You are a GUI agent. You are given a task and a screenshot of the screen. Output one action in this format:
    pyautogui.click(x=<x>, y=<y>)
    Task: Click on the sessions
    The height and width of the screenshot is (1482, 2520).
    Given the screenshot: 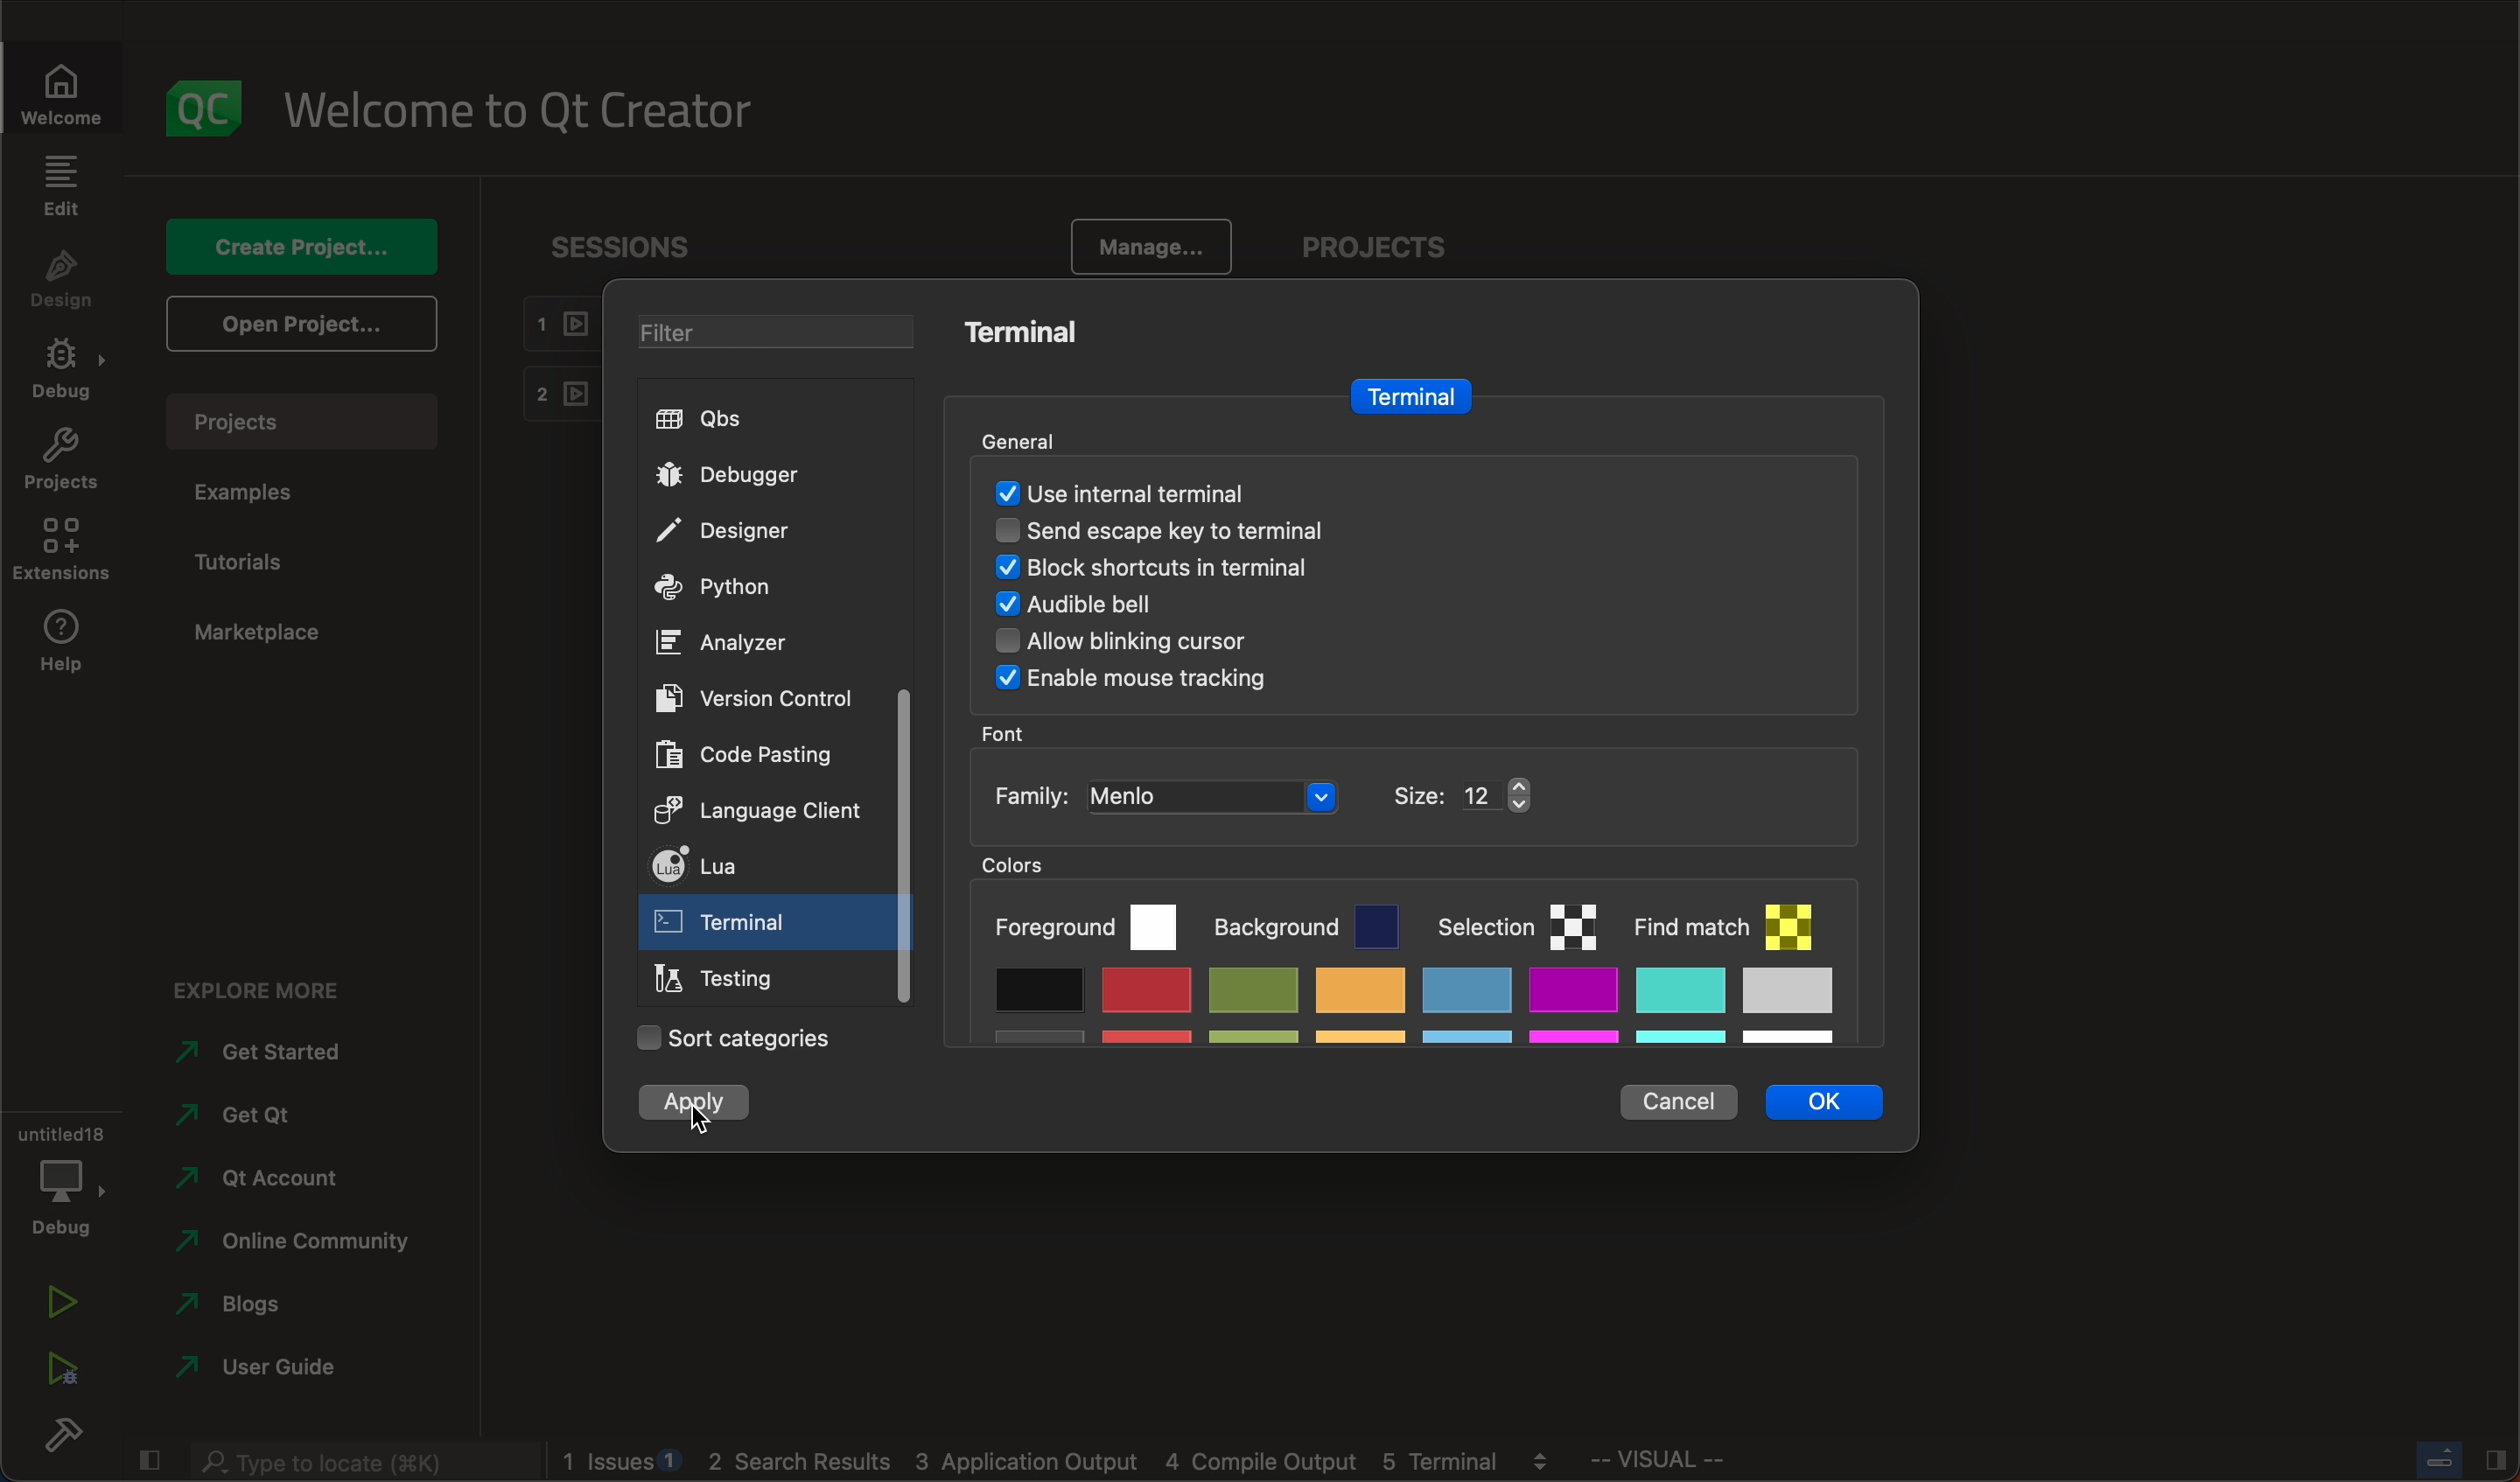 What is the action you would take?
    pyautogui.click(x=610, y=241)
    